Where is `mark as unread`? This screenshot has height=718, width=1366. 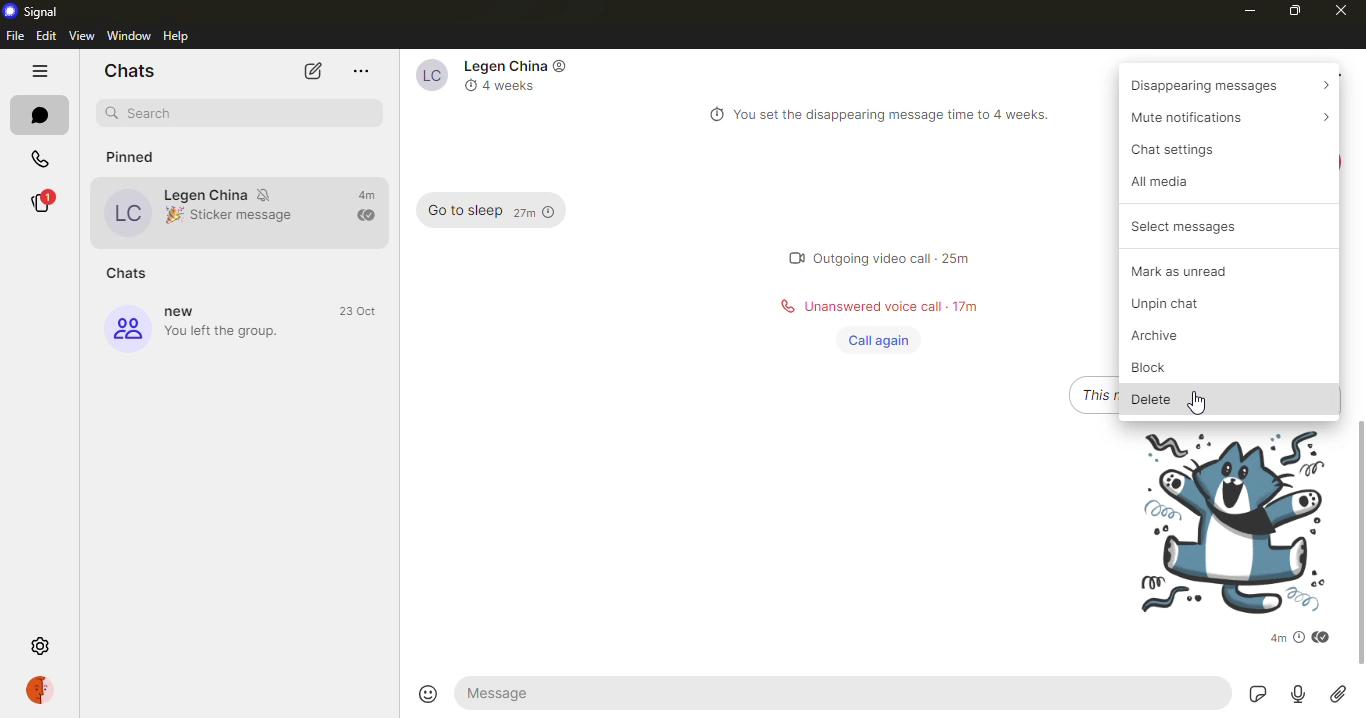
mark as unread is located at coordinates (1200, 269).